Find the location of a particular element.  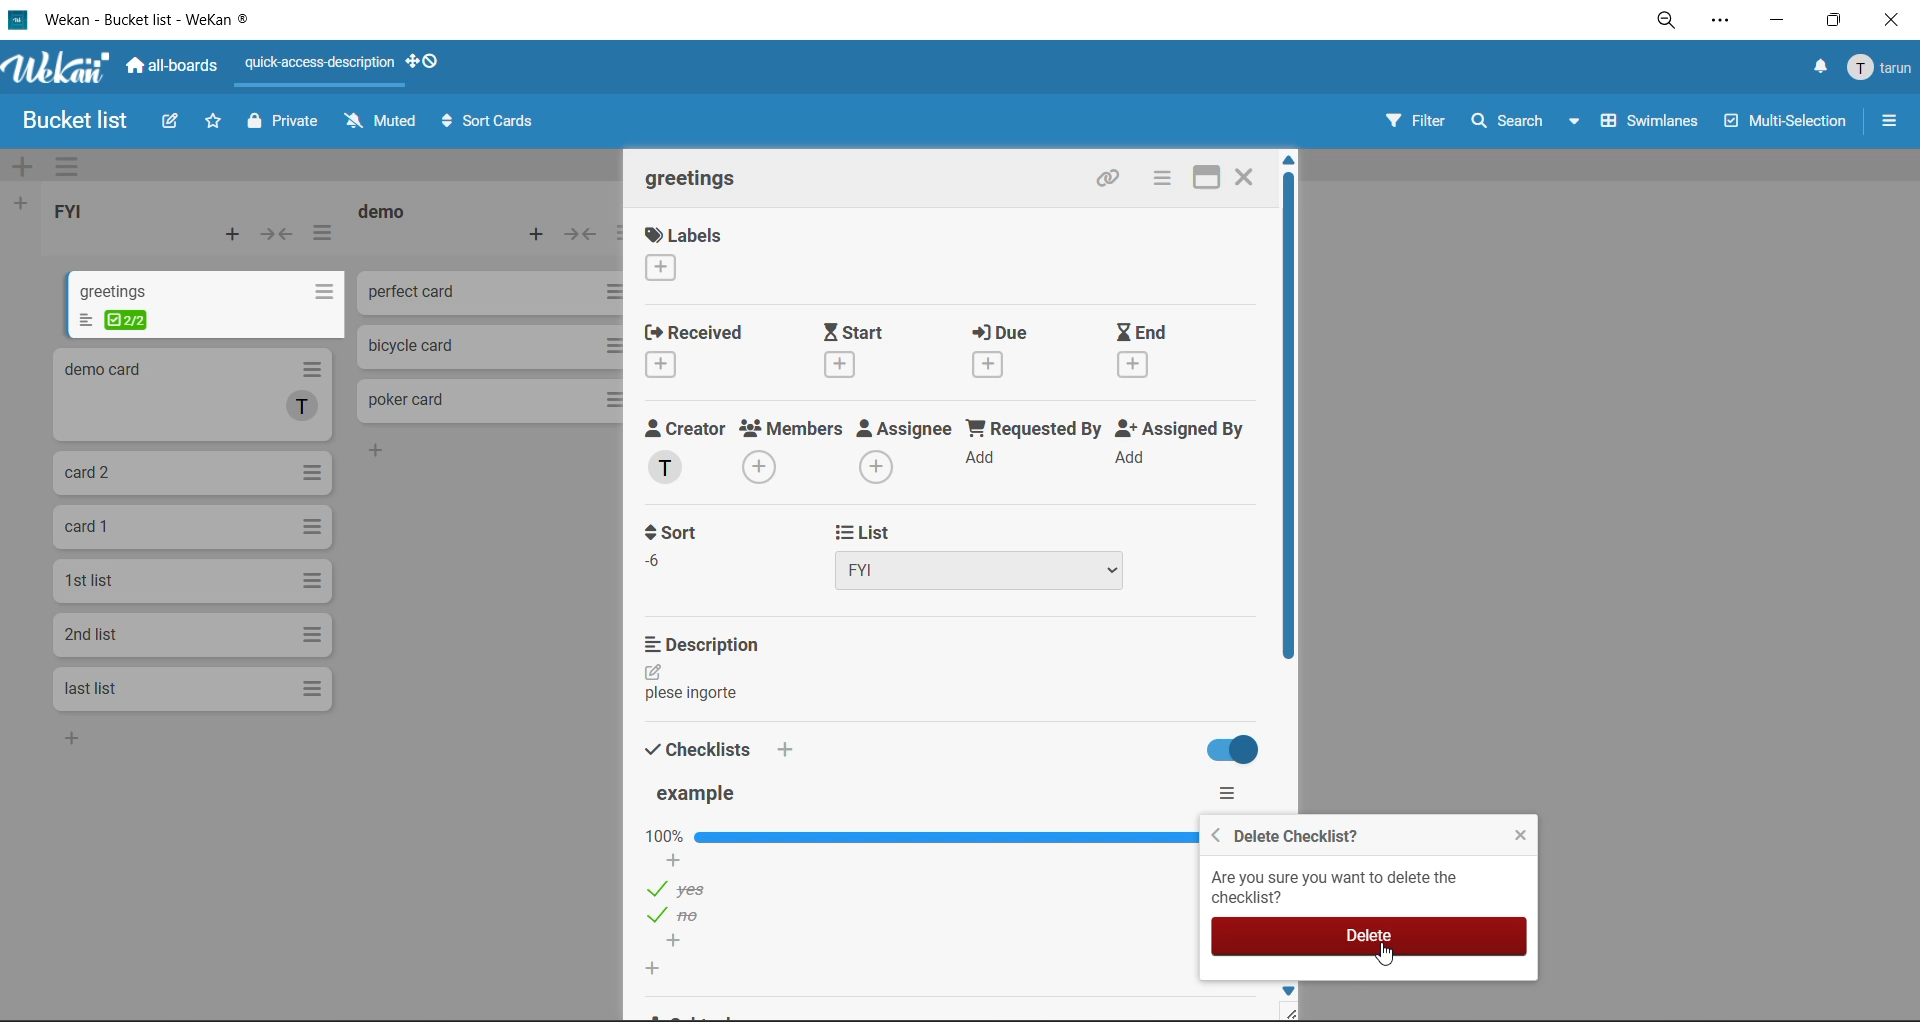

due is located at coordinates (994, 352).